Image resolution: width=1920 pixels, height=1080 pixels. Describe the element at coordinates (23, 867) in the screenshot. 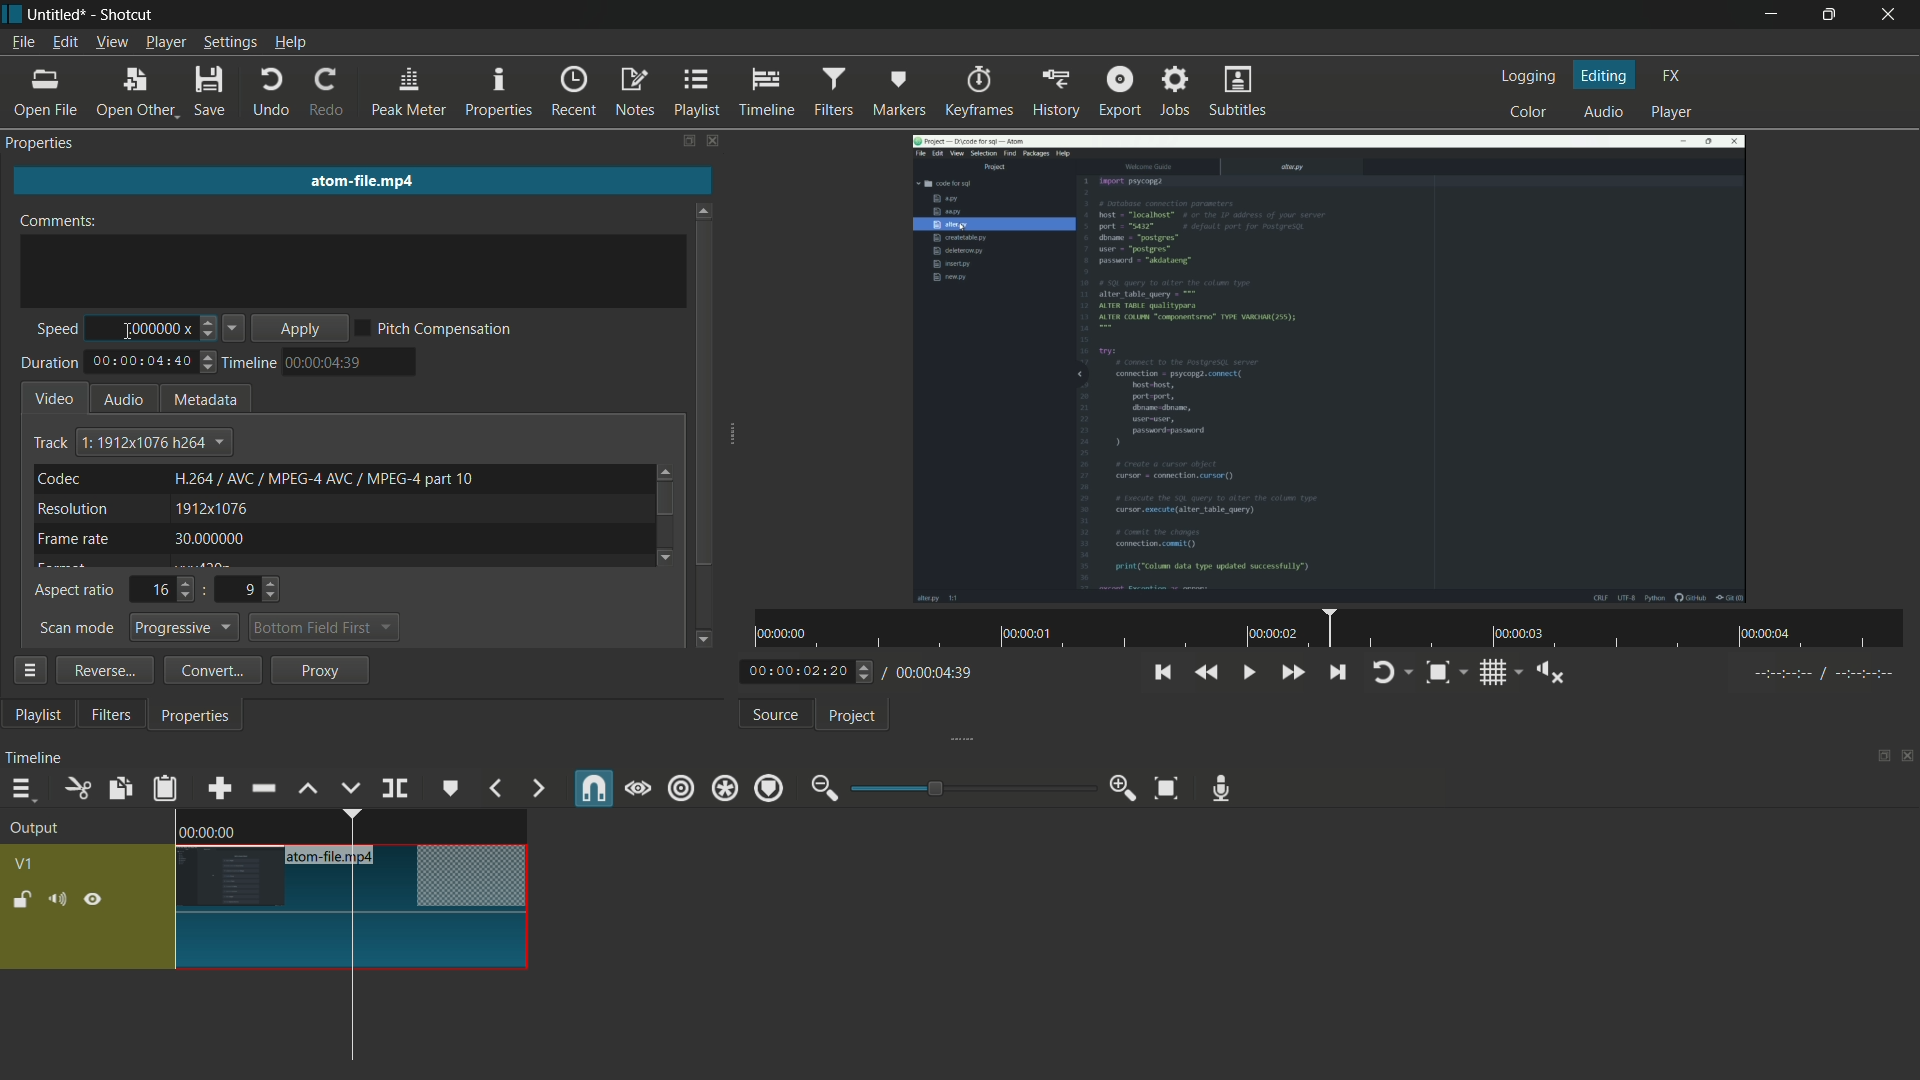

I see `v1` at that location.